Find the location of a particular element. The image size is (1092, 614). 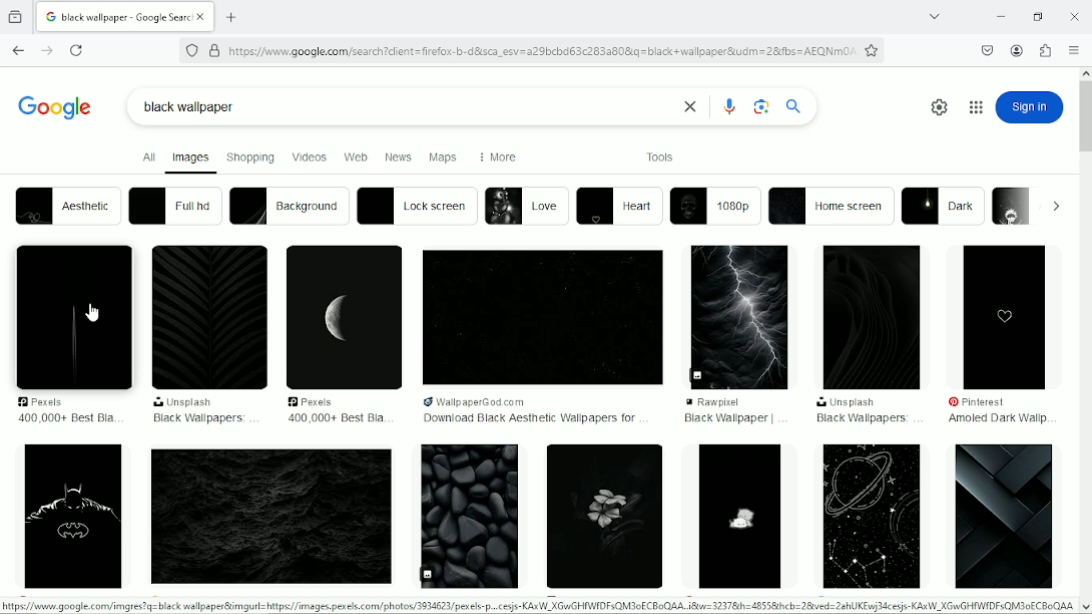

tools is located at coordinates (661, 156).